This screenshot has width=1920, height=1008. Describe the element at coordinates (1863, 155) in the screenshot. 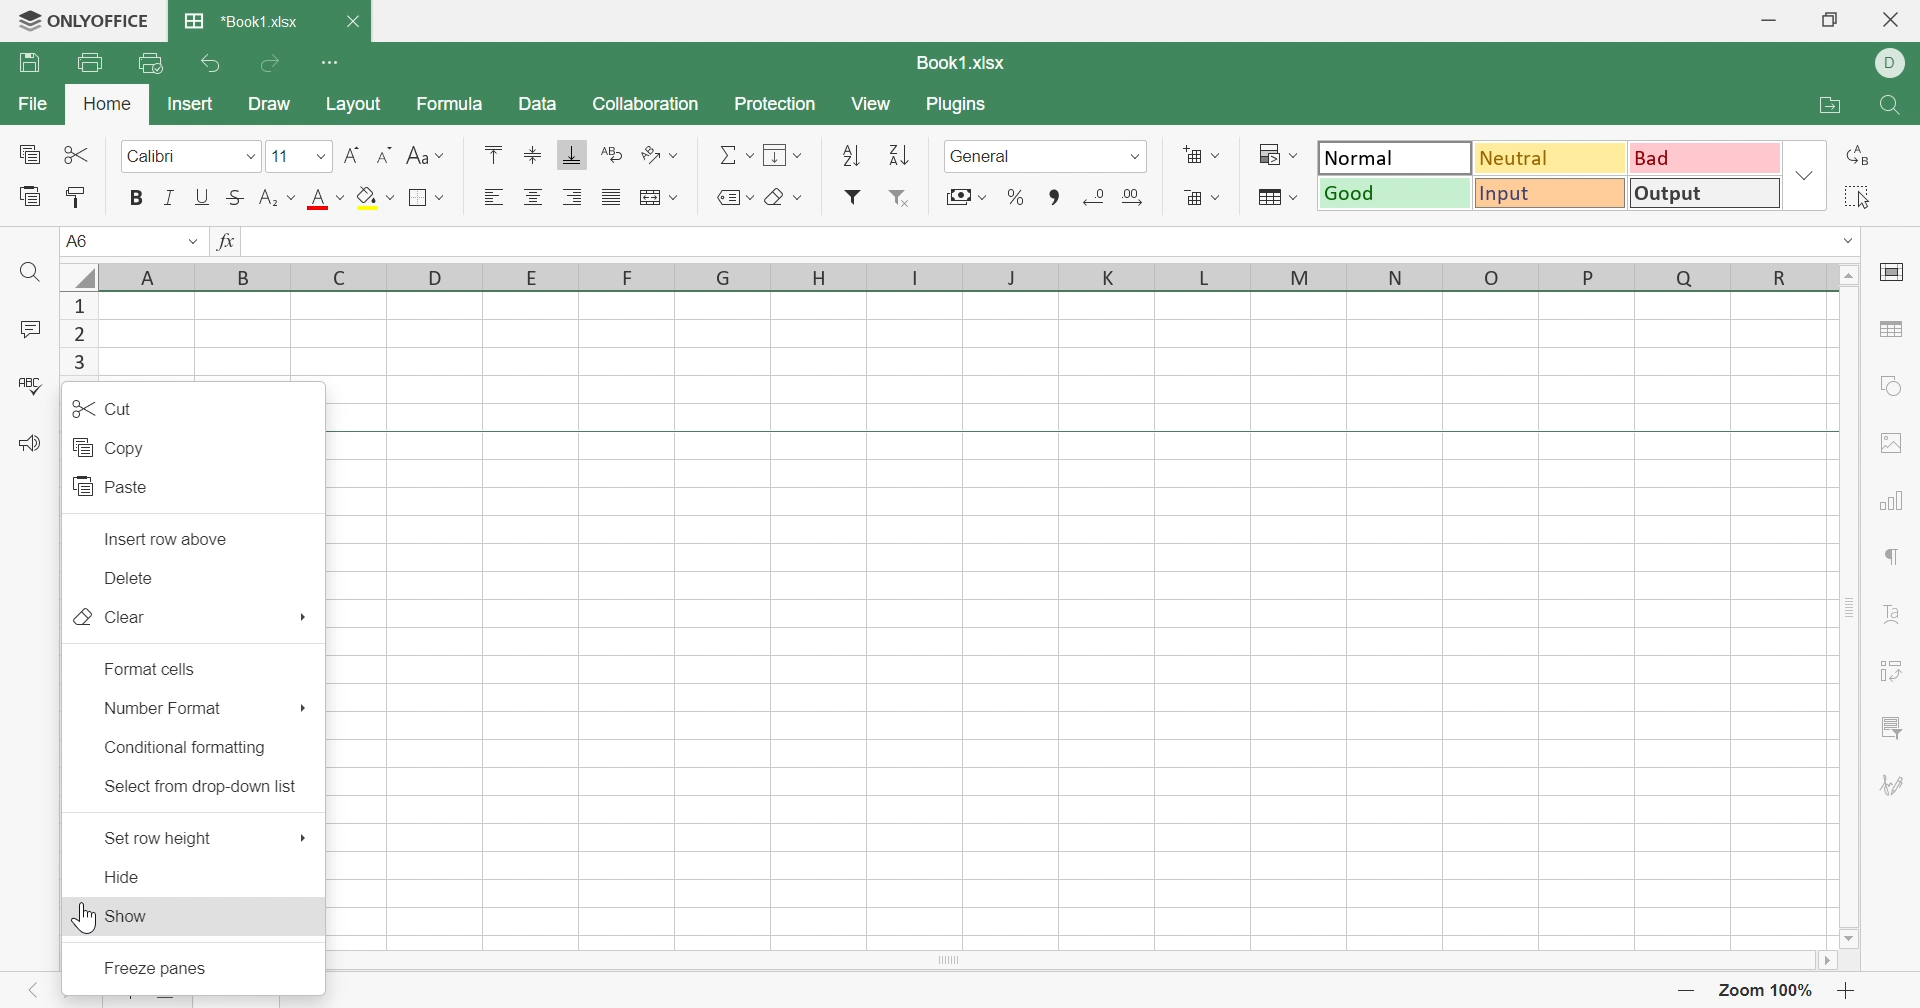

I see `Replace` at that location.